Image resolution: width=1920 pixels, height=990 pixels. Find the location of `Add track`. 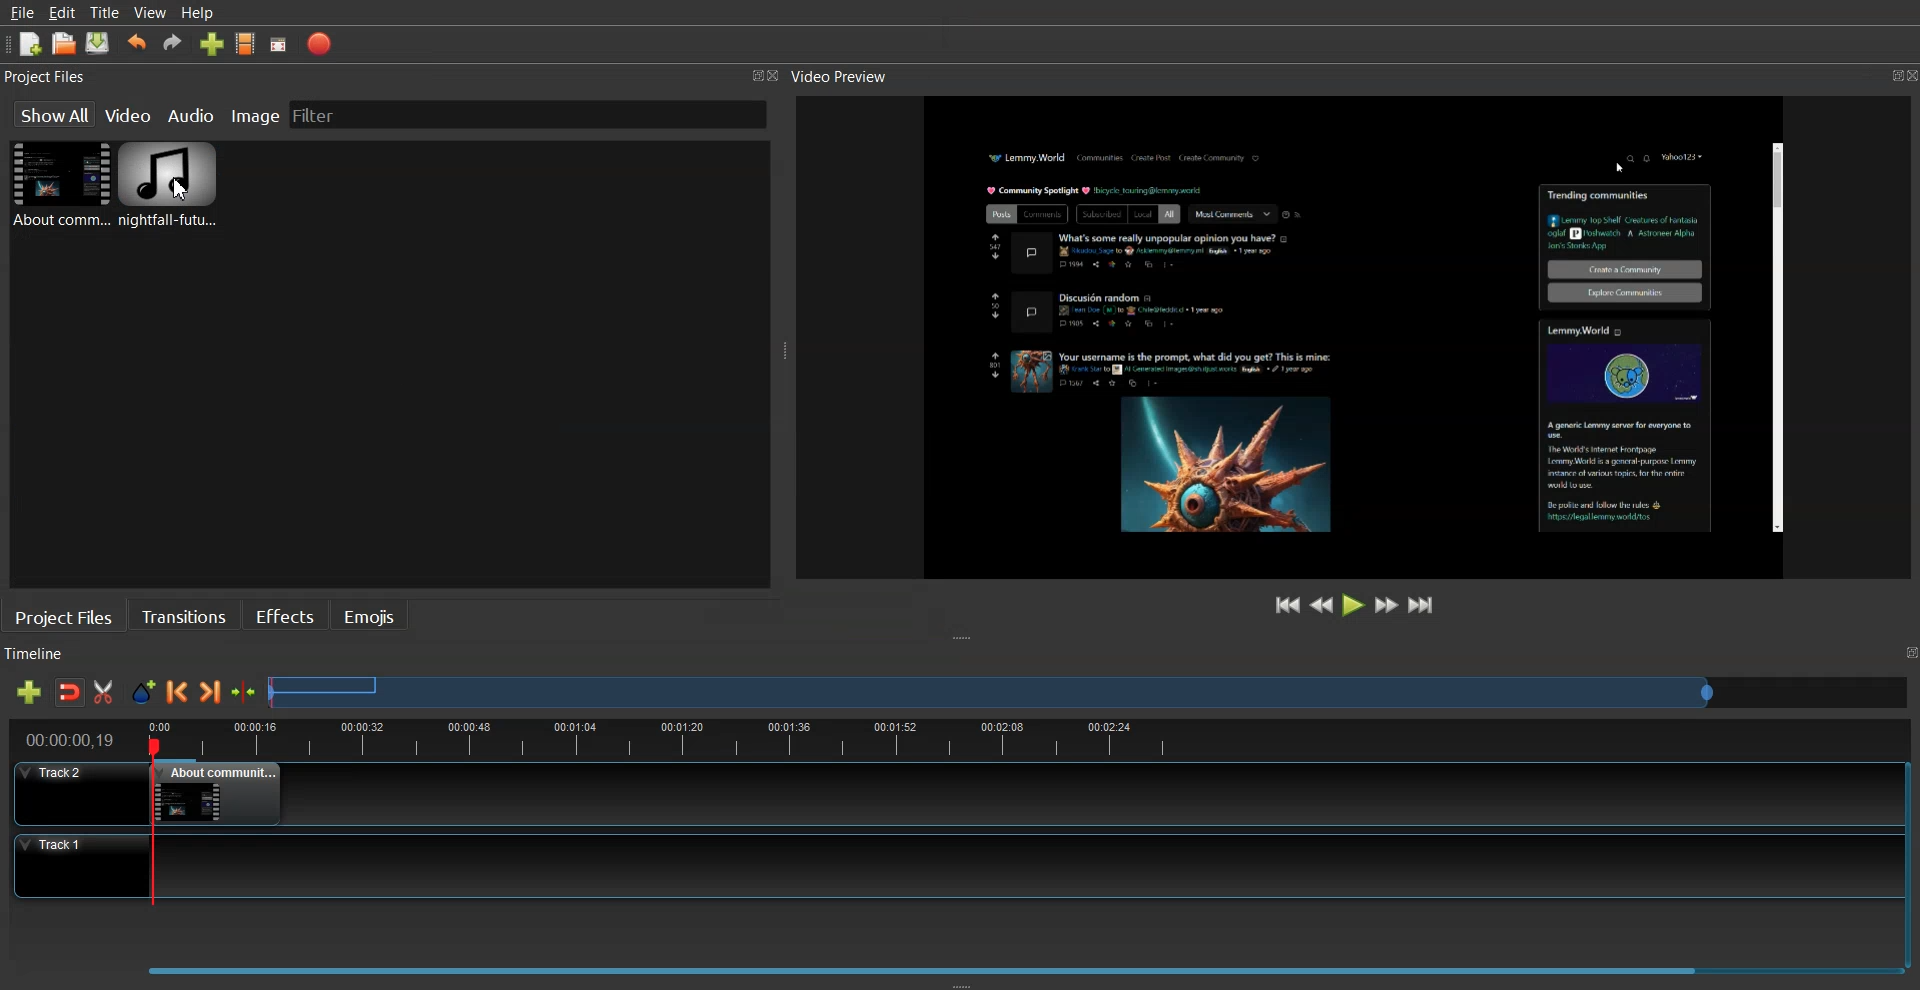

Add track is located at coordinates (28, 692).